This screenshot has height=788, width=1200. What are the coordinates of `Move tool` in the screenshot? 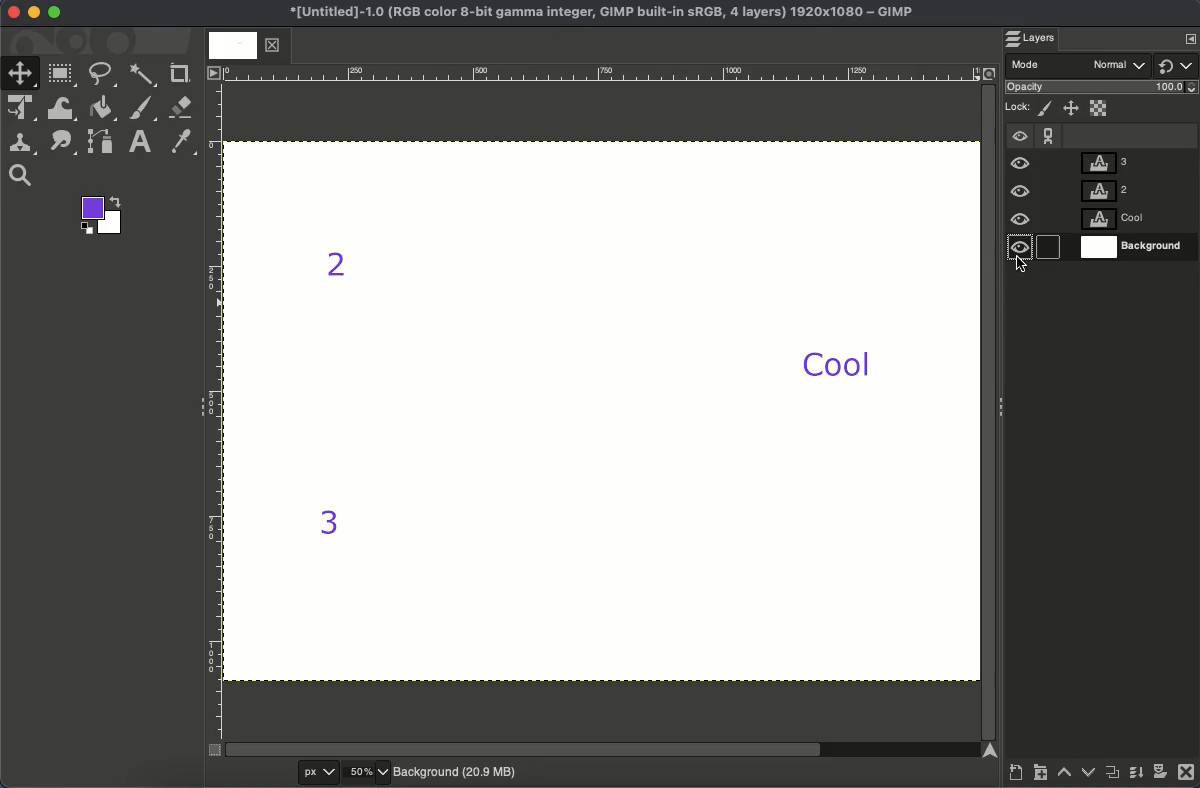 It's located at (21, 72).